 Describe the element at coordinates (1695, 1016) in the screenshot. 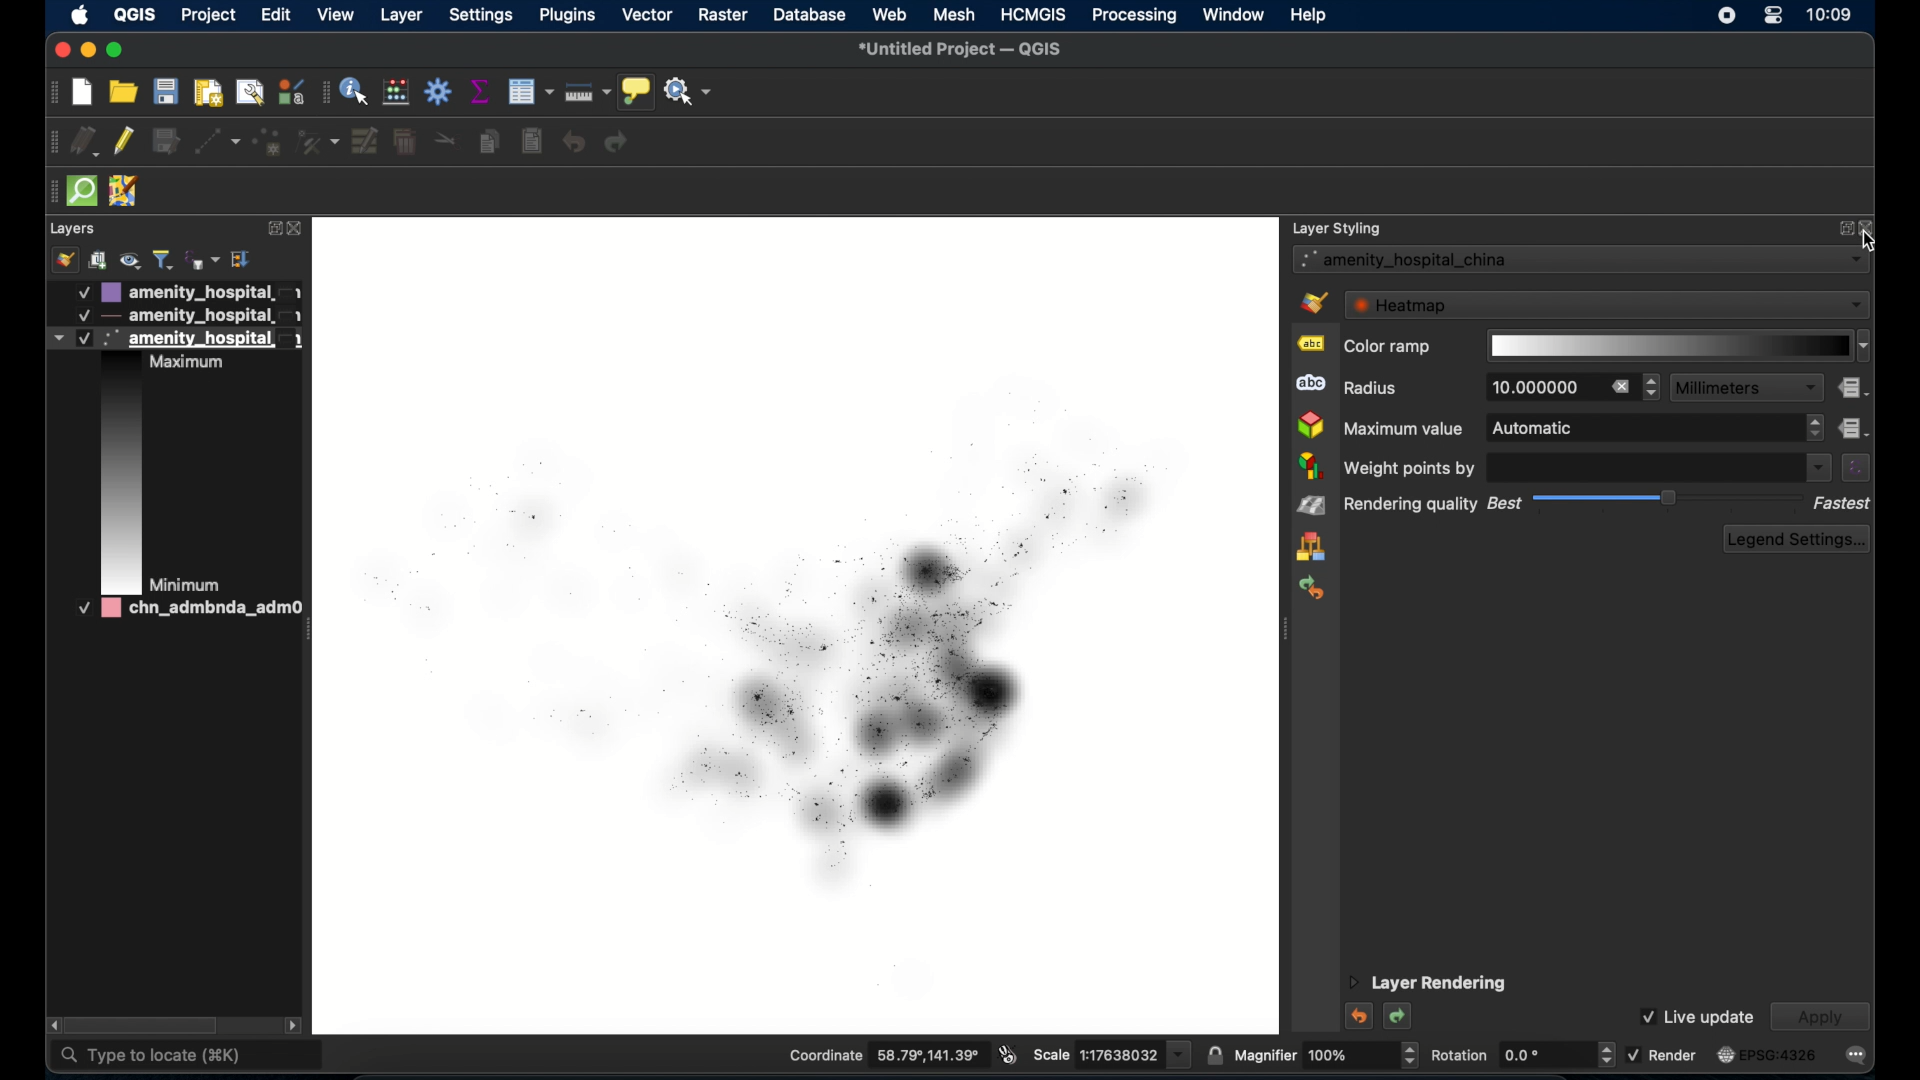

I see `live updatecheckbox` at that location.